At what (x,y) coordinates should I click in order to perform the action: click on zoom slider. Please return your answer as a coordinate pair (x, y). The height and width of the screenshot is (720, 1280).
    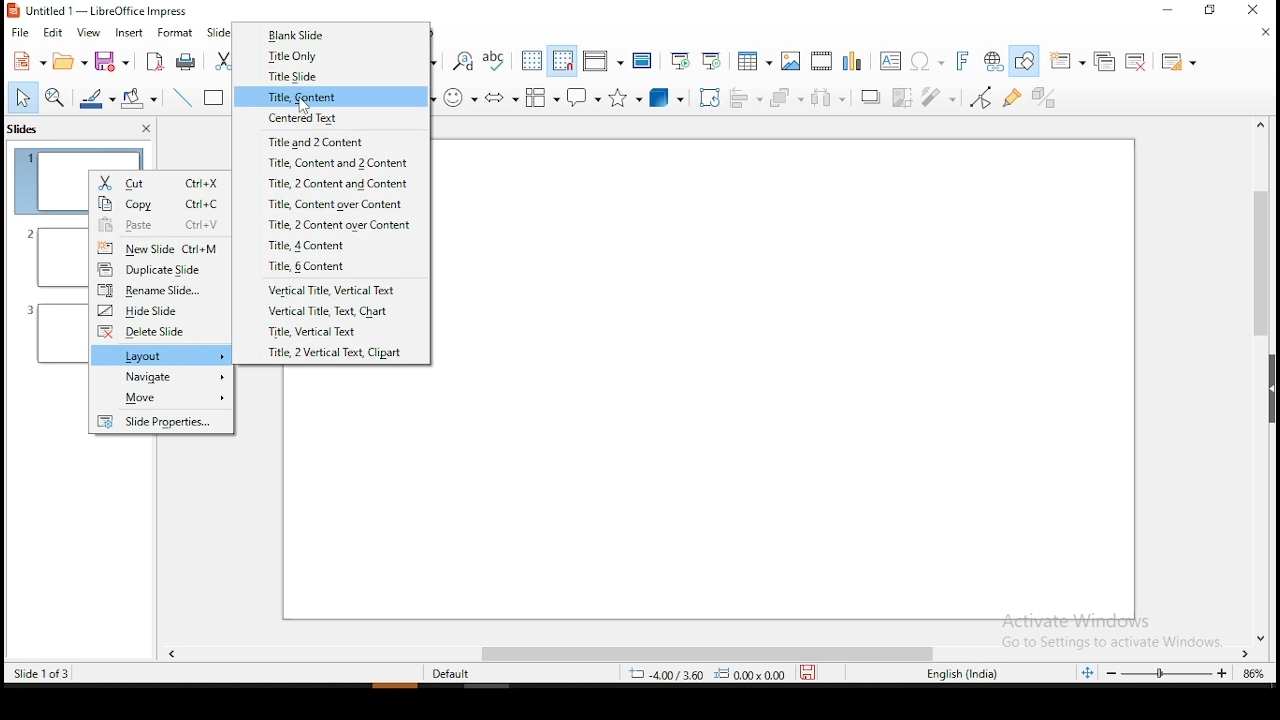
    Looking at the image, I should click on (1169, 676).